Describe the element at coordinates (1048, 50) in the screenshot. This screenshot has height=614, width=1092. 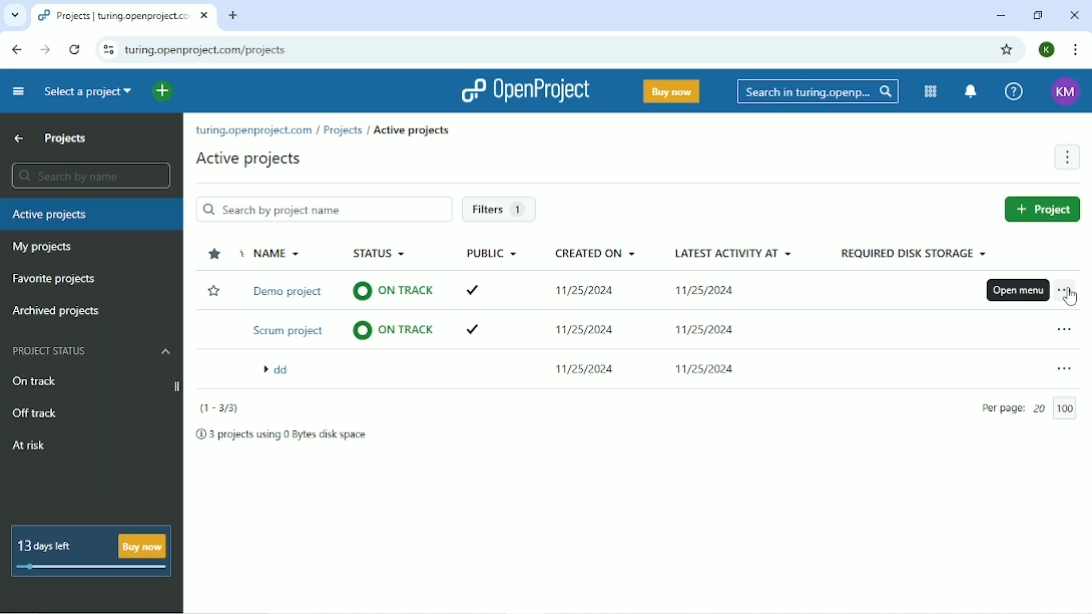
I see `Account` at that location.